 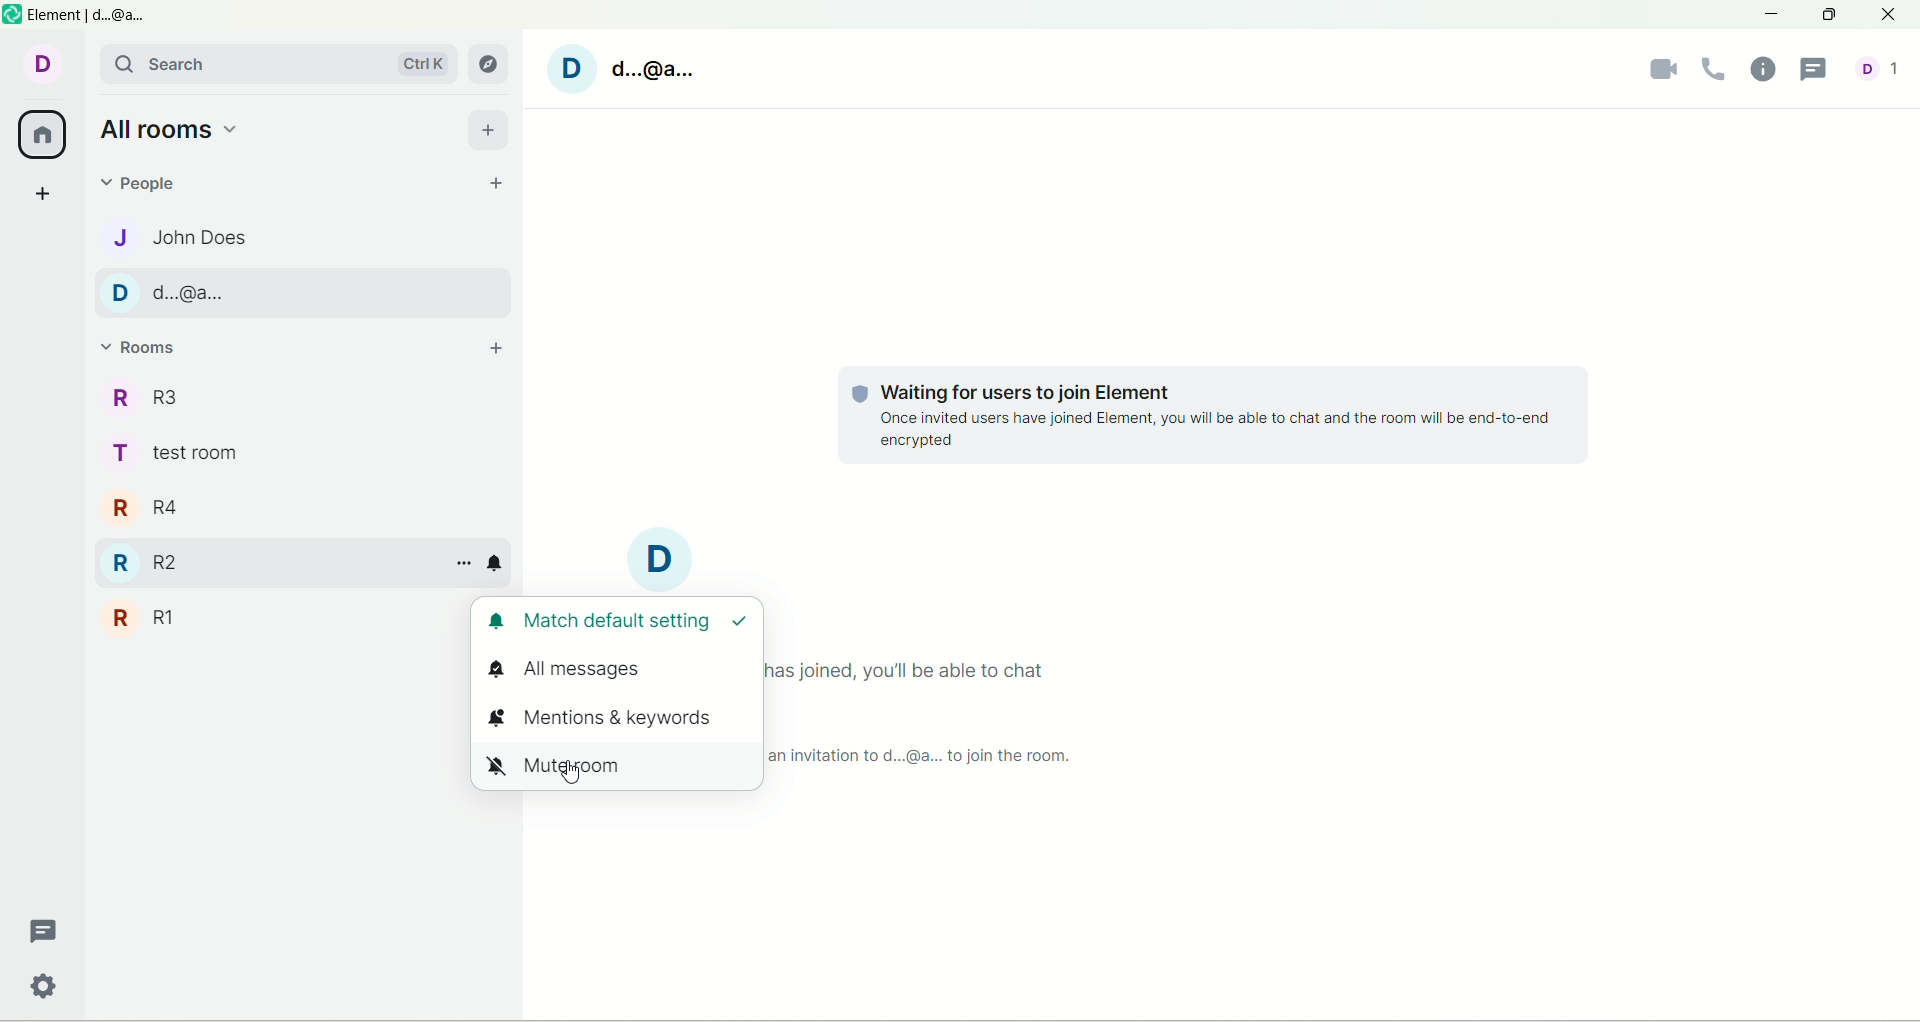 I want to click on people, so click(x=185, y=233).